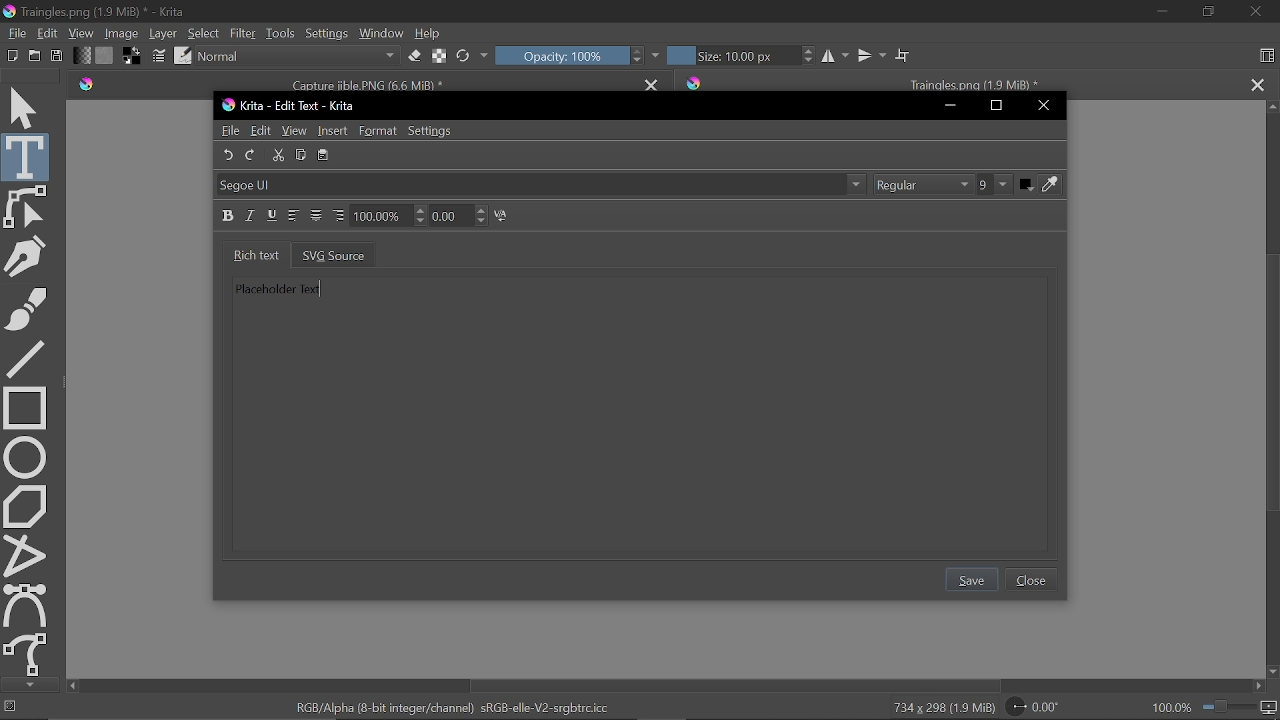 Image resolution: width=1280 pixels, height=720 pixels. I want to click on 0.00, so click(457, 216).